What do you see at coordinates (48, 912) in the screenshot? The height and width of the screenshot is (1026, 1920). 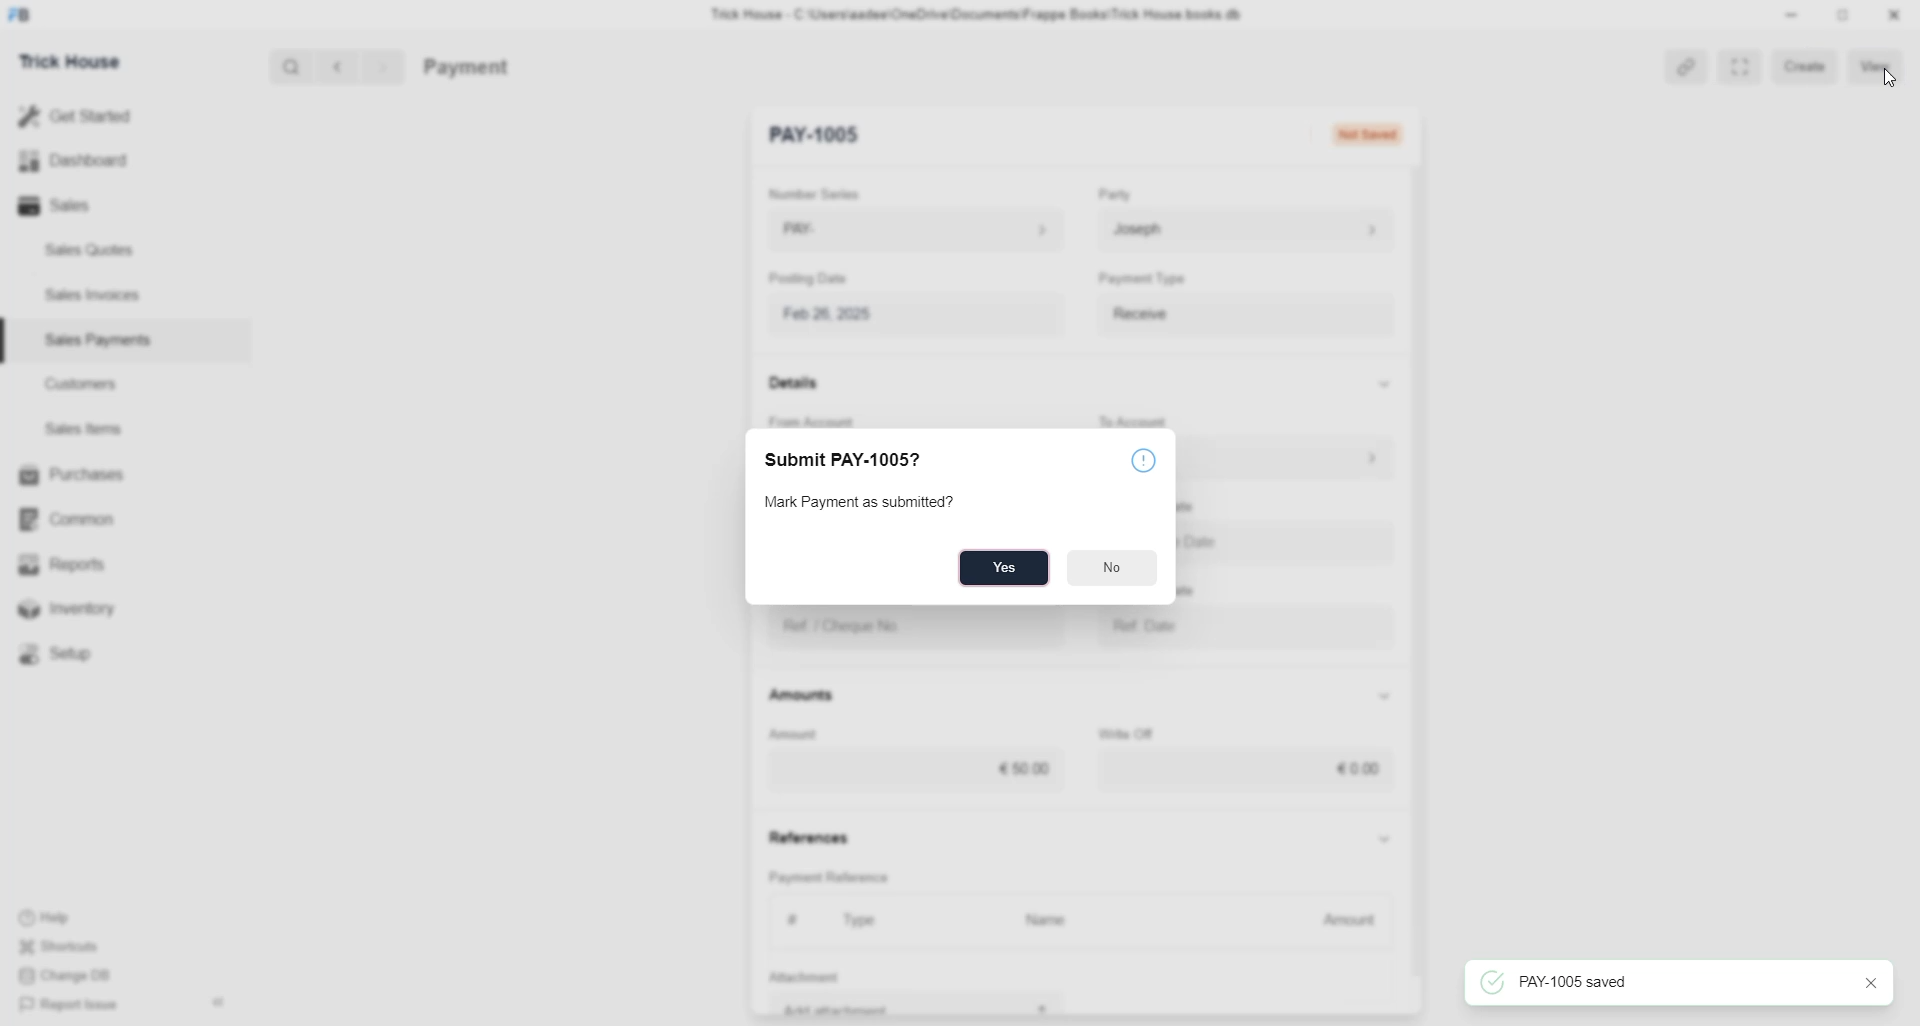 I see `Help` at bounding box center [48, 912].